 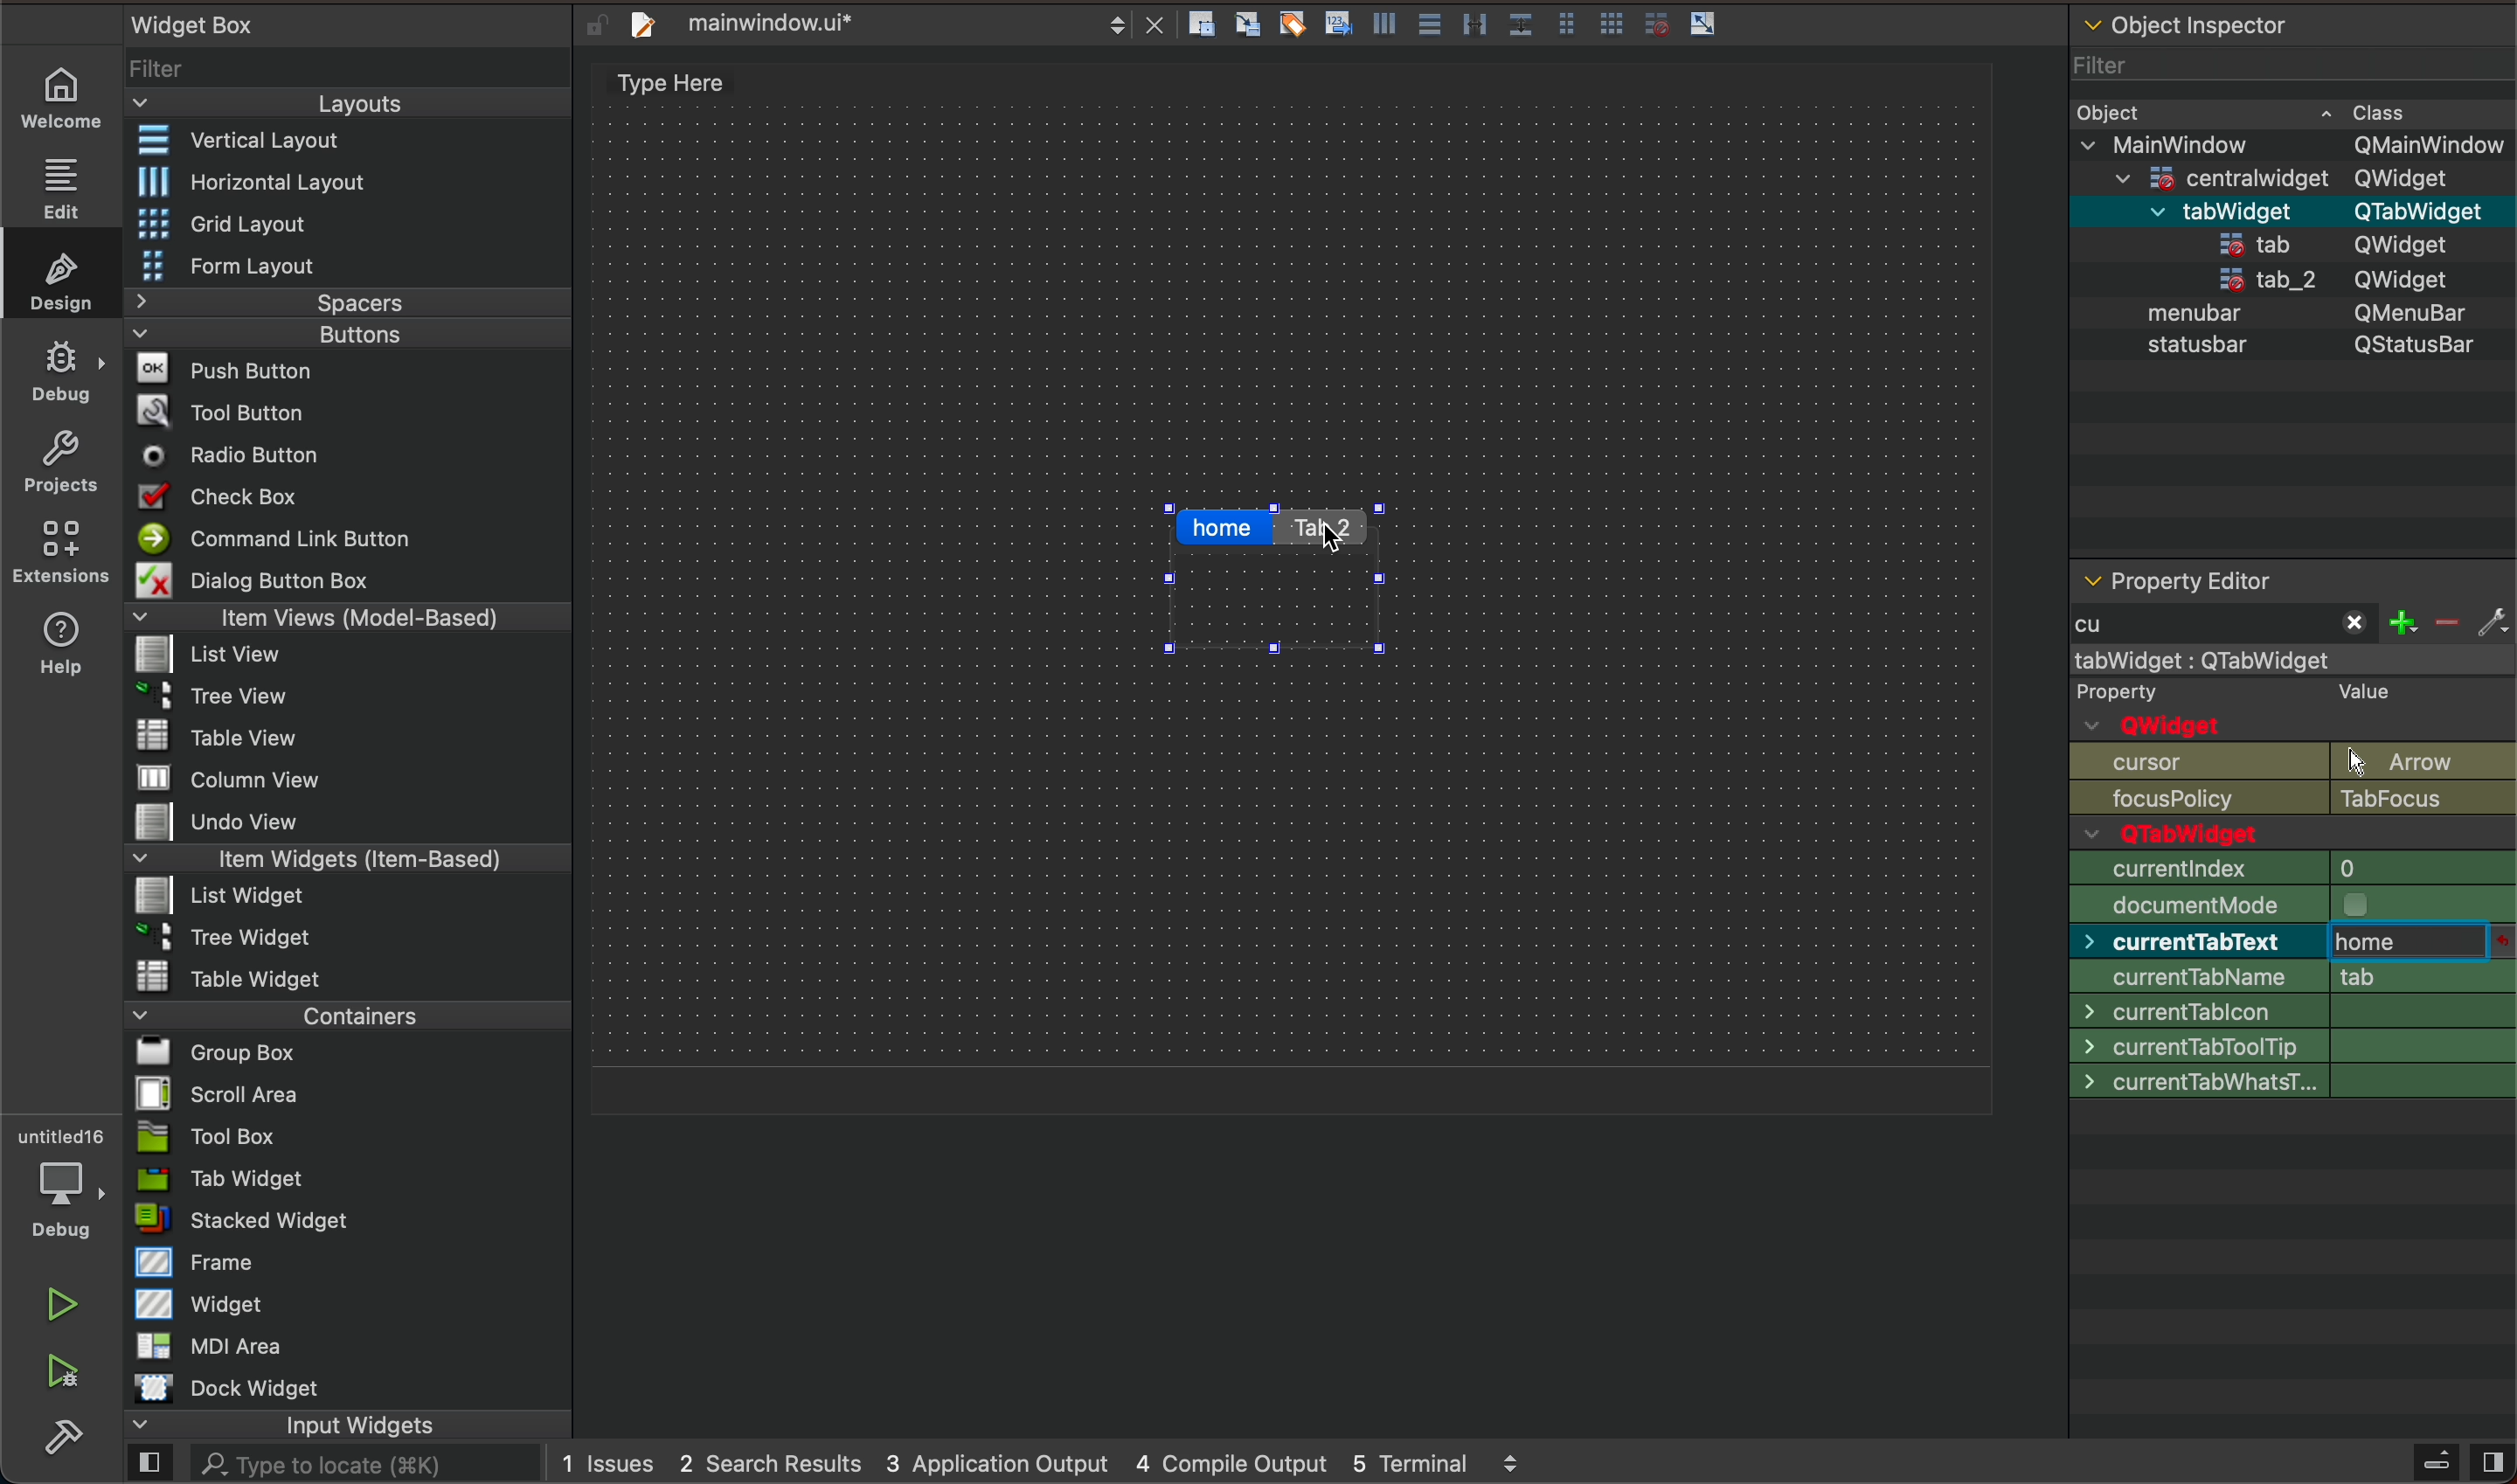 What do you see at coordinates (2243, 282) in the screenshot?
I see `tab_2` at bounding box center [2243, 282].